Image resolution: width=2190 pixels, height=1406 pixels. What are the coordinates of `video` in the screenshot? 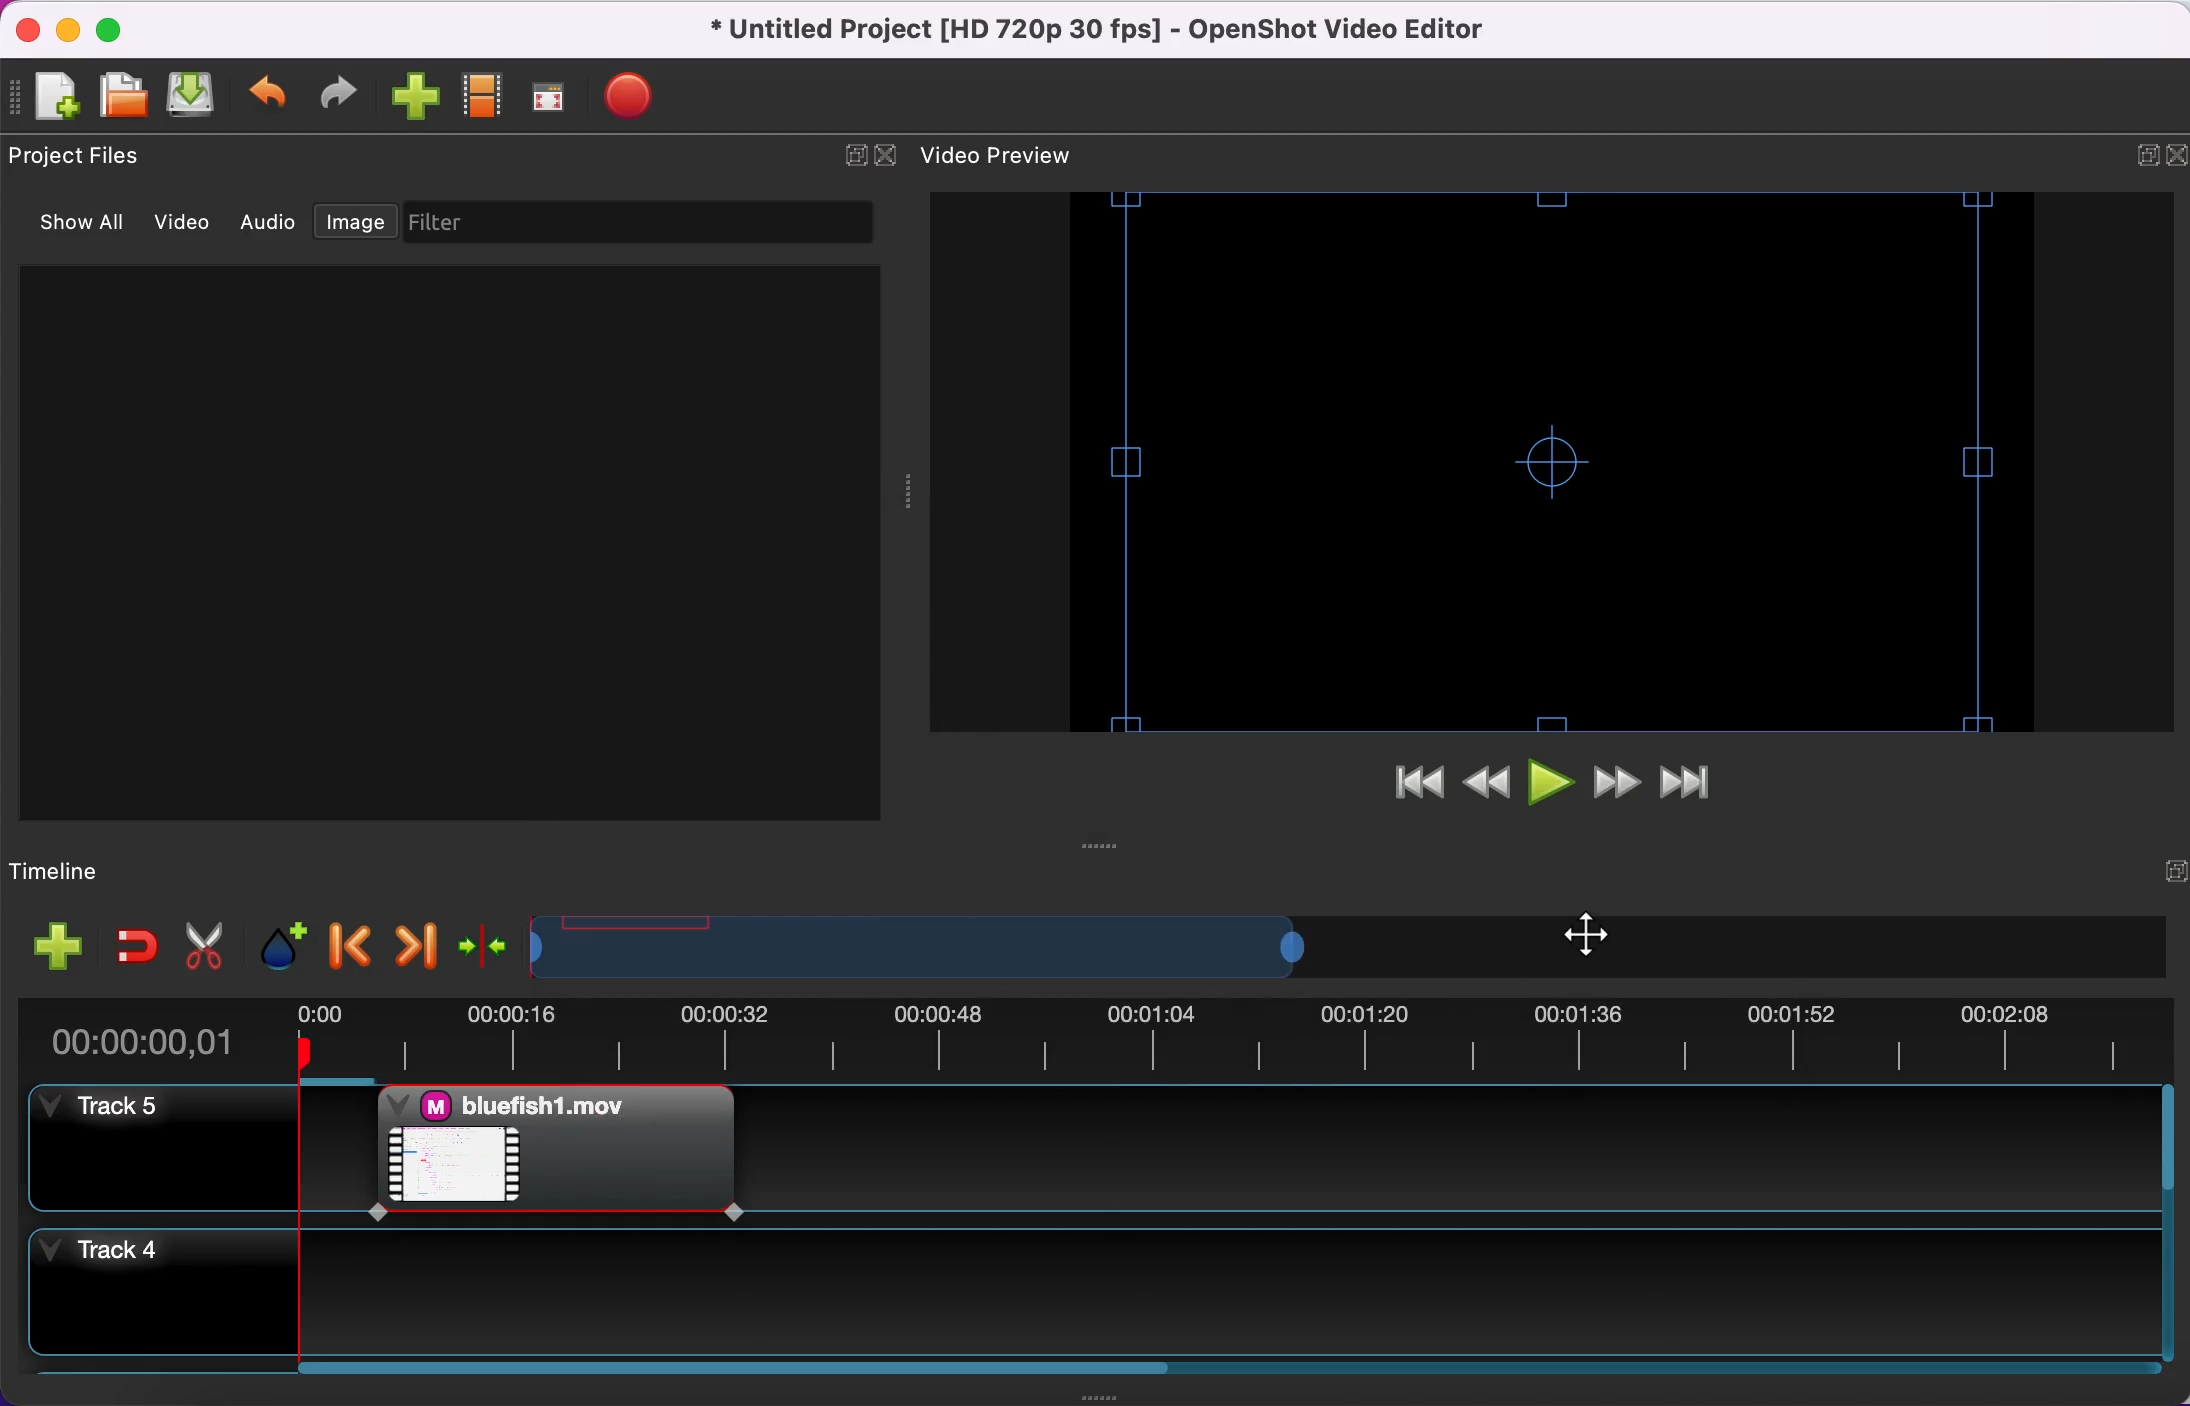 It's located at (186, 225).